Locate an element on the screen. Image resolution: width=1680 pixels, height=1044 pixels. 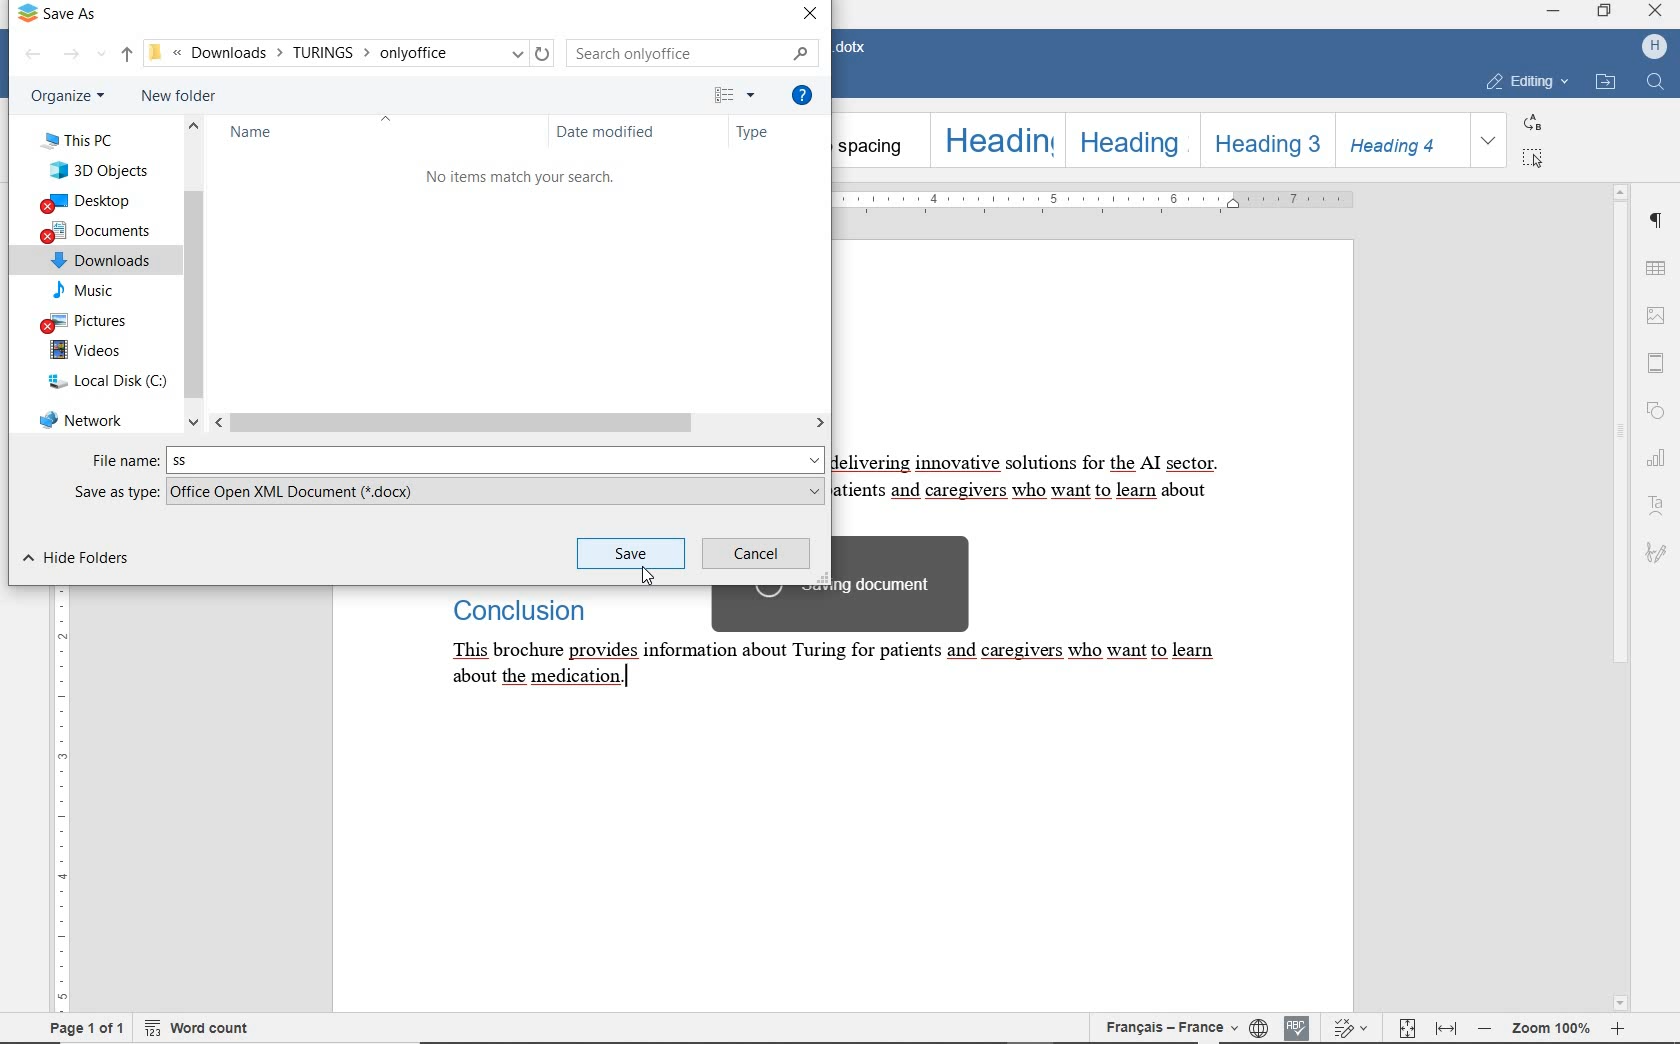
NO SPACING is located at coordinates (879, 139).